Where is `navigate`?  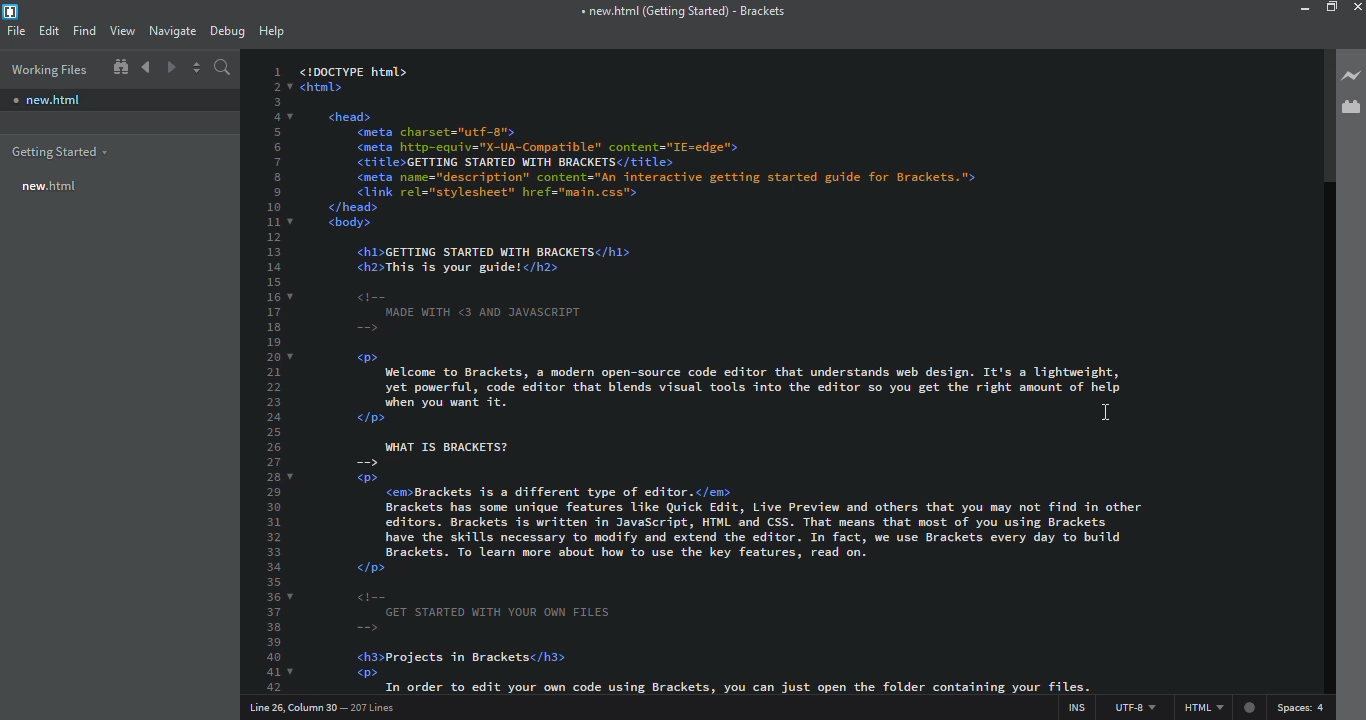 navigate is located at coordinates (171, 28).